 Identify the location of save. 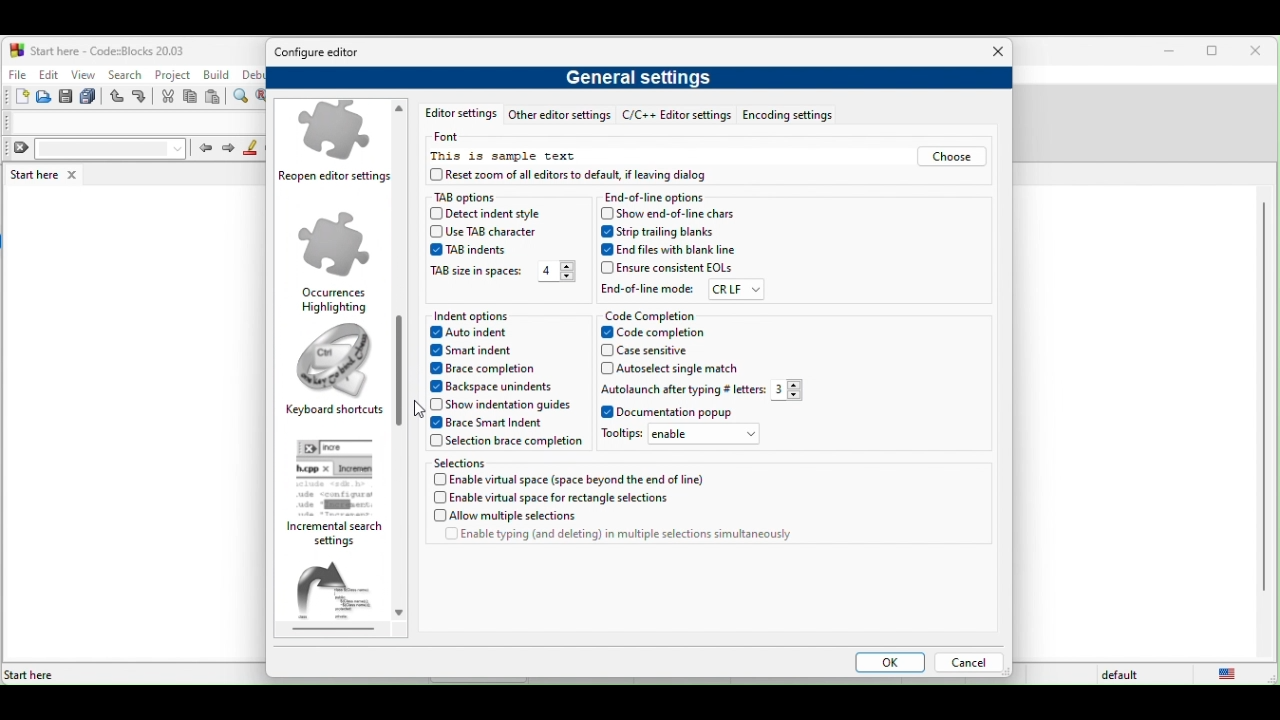
(66, 97).